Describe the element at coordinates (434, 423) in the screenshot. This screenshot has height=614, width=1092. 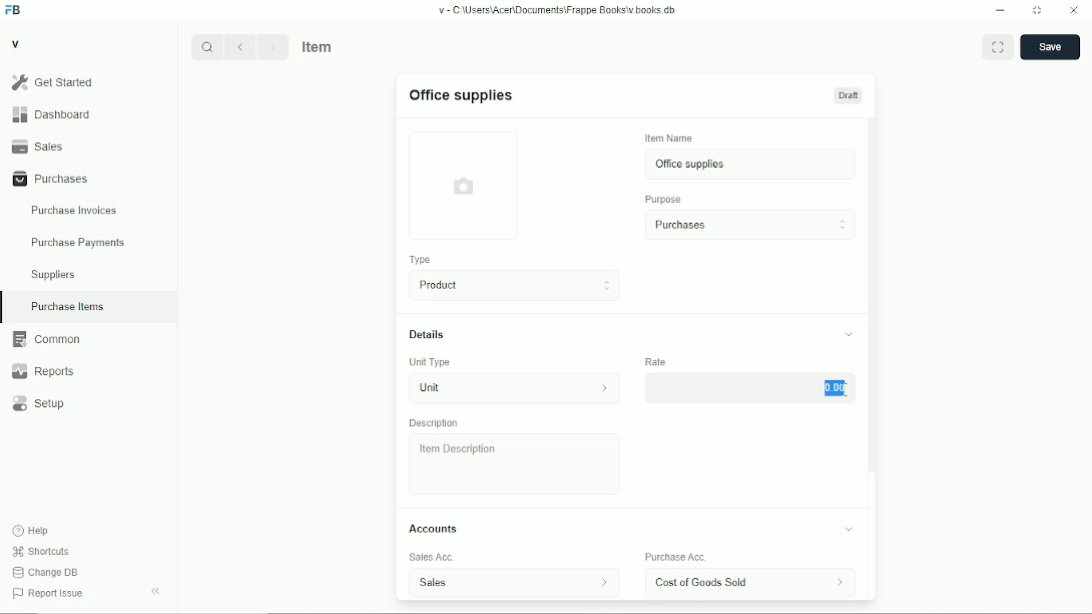
I see `description` at that location.